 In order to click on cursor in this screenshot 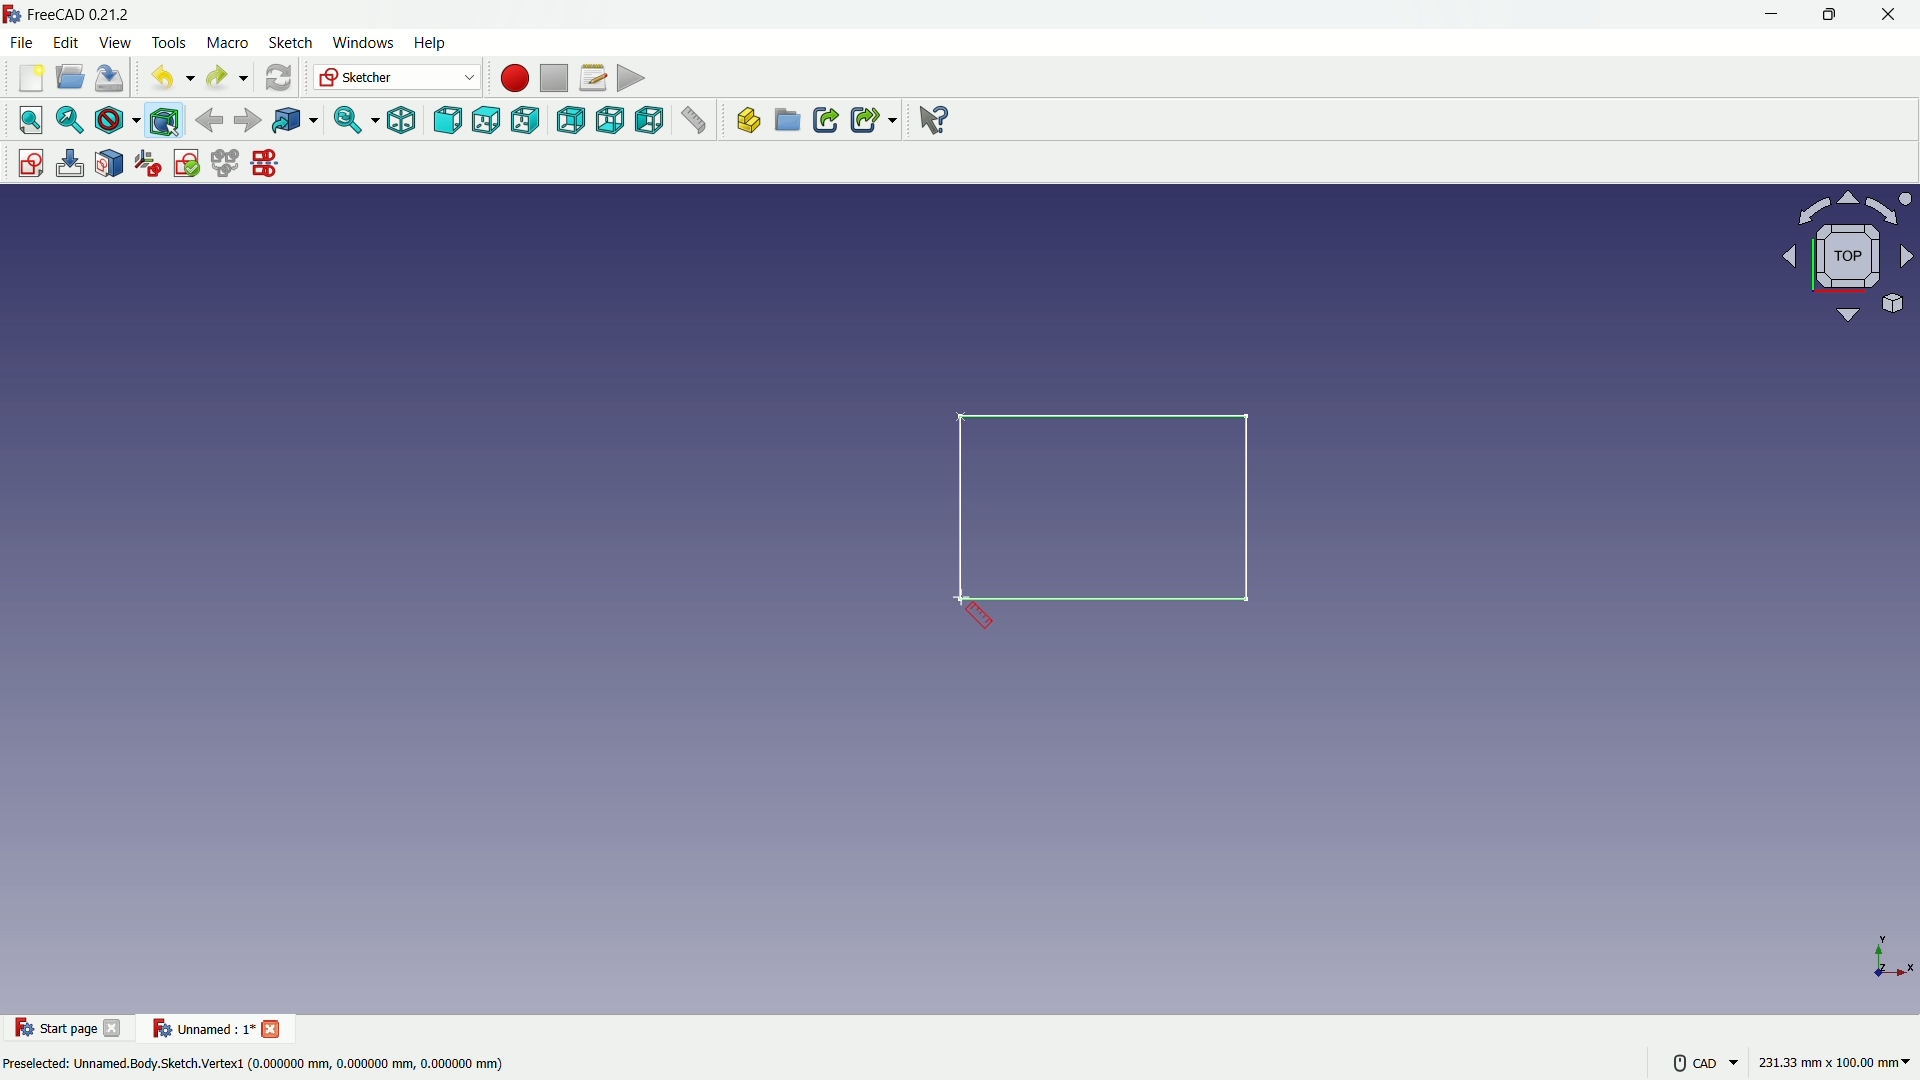, I will do `click(980, 616)`.